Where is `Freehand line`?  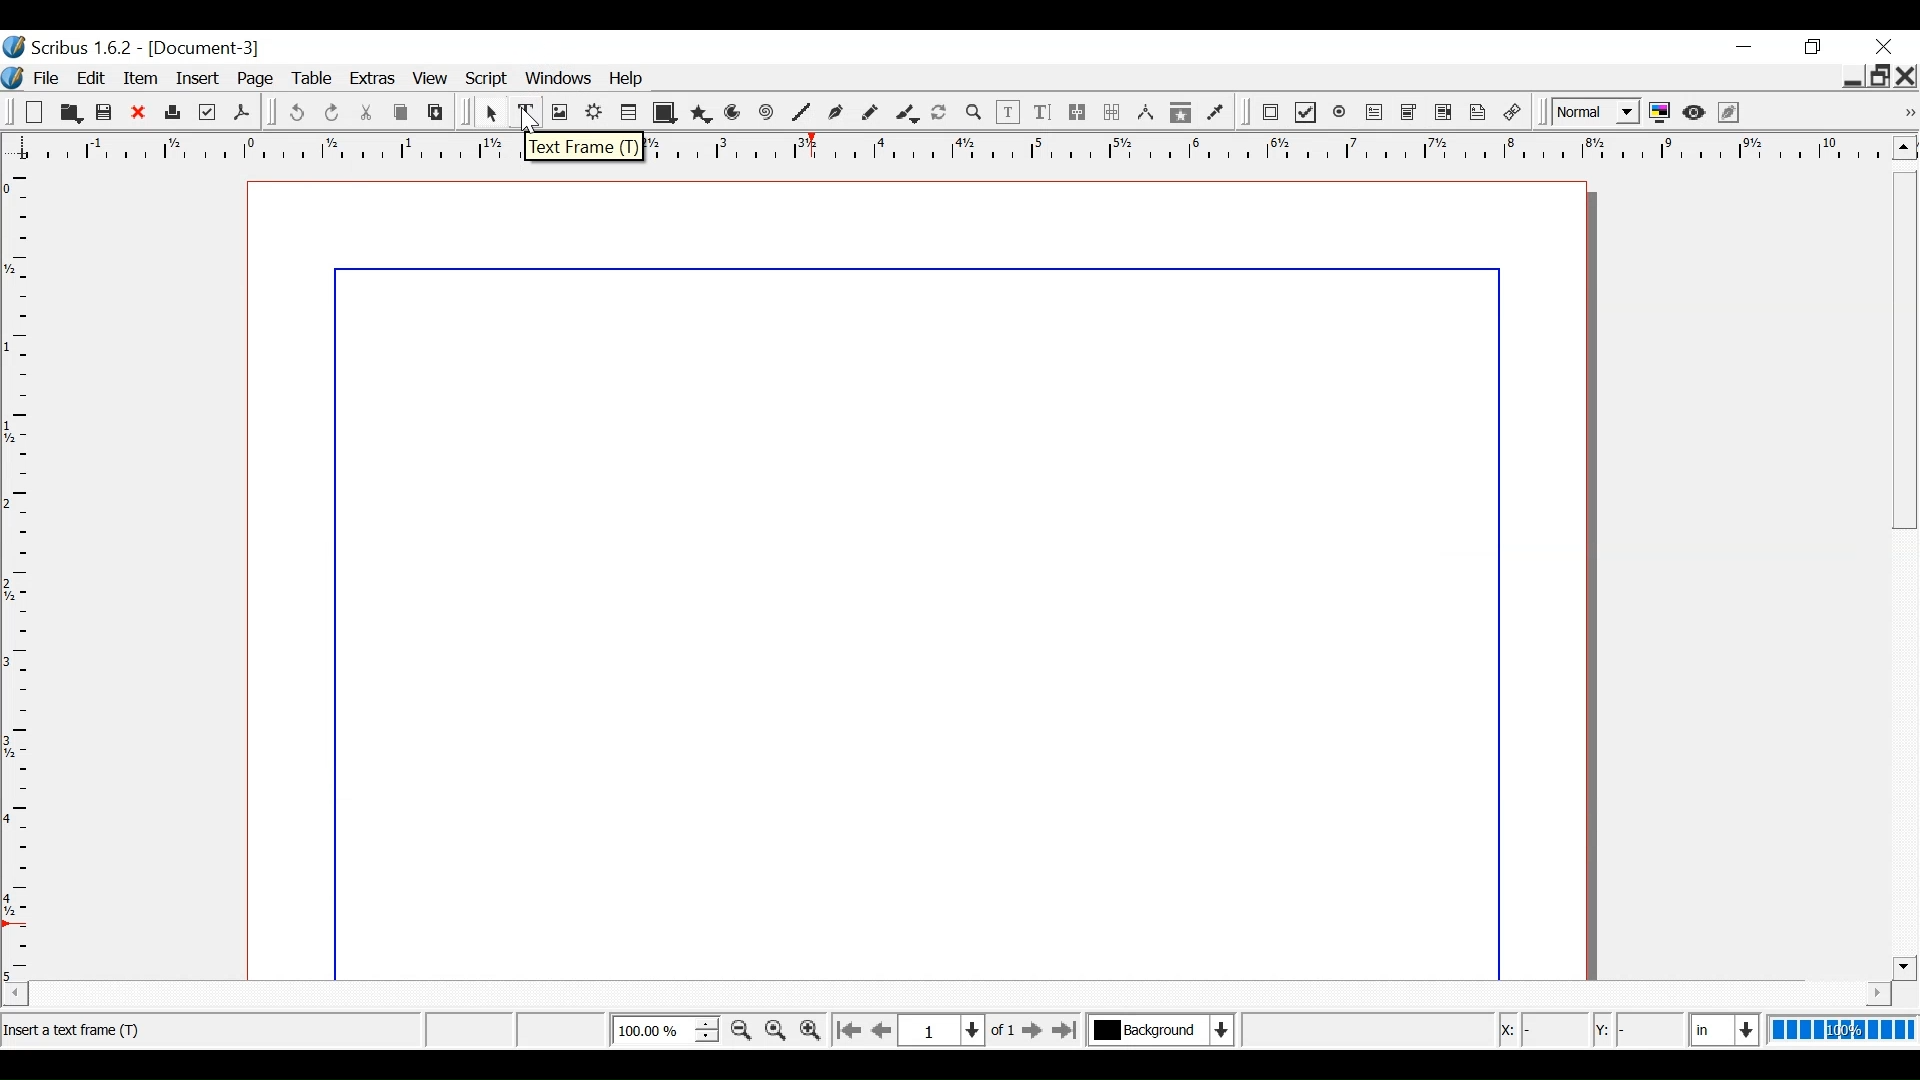 Freehand line is located at coordinates (872, 115).